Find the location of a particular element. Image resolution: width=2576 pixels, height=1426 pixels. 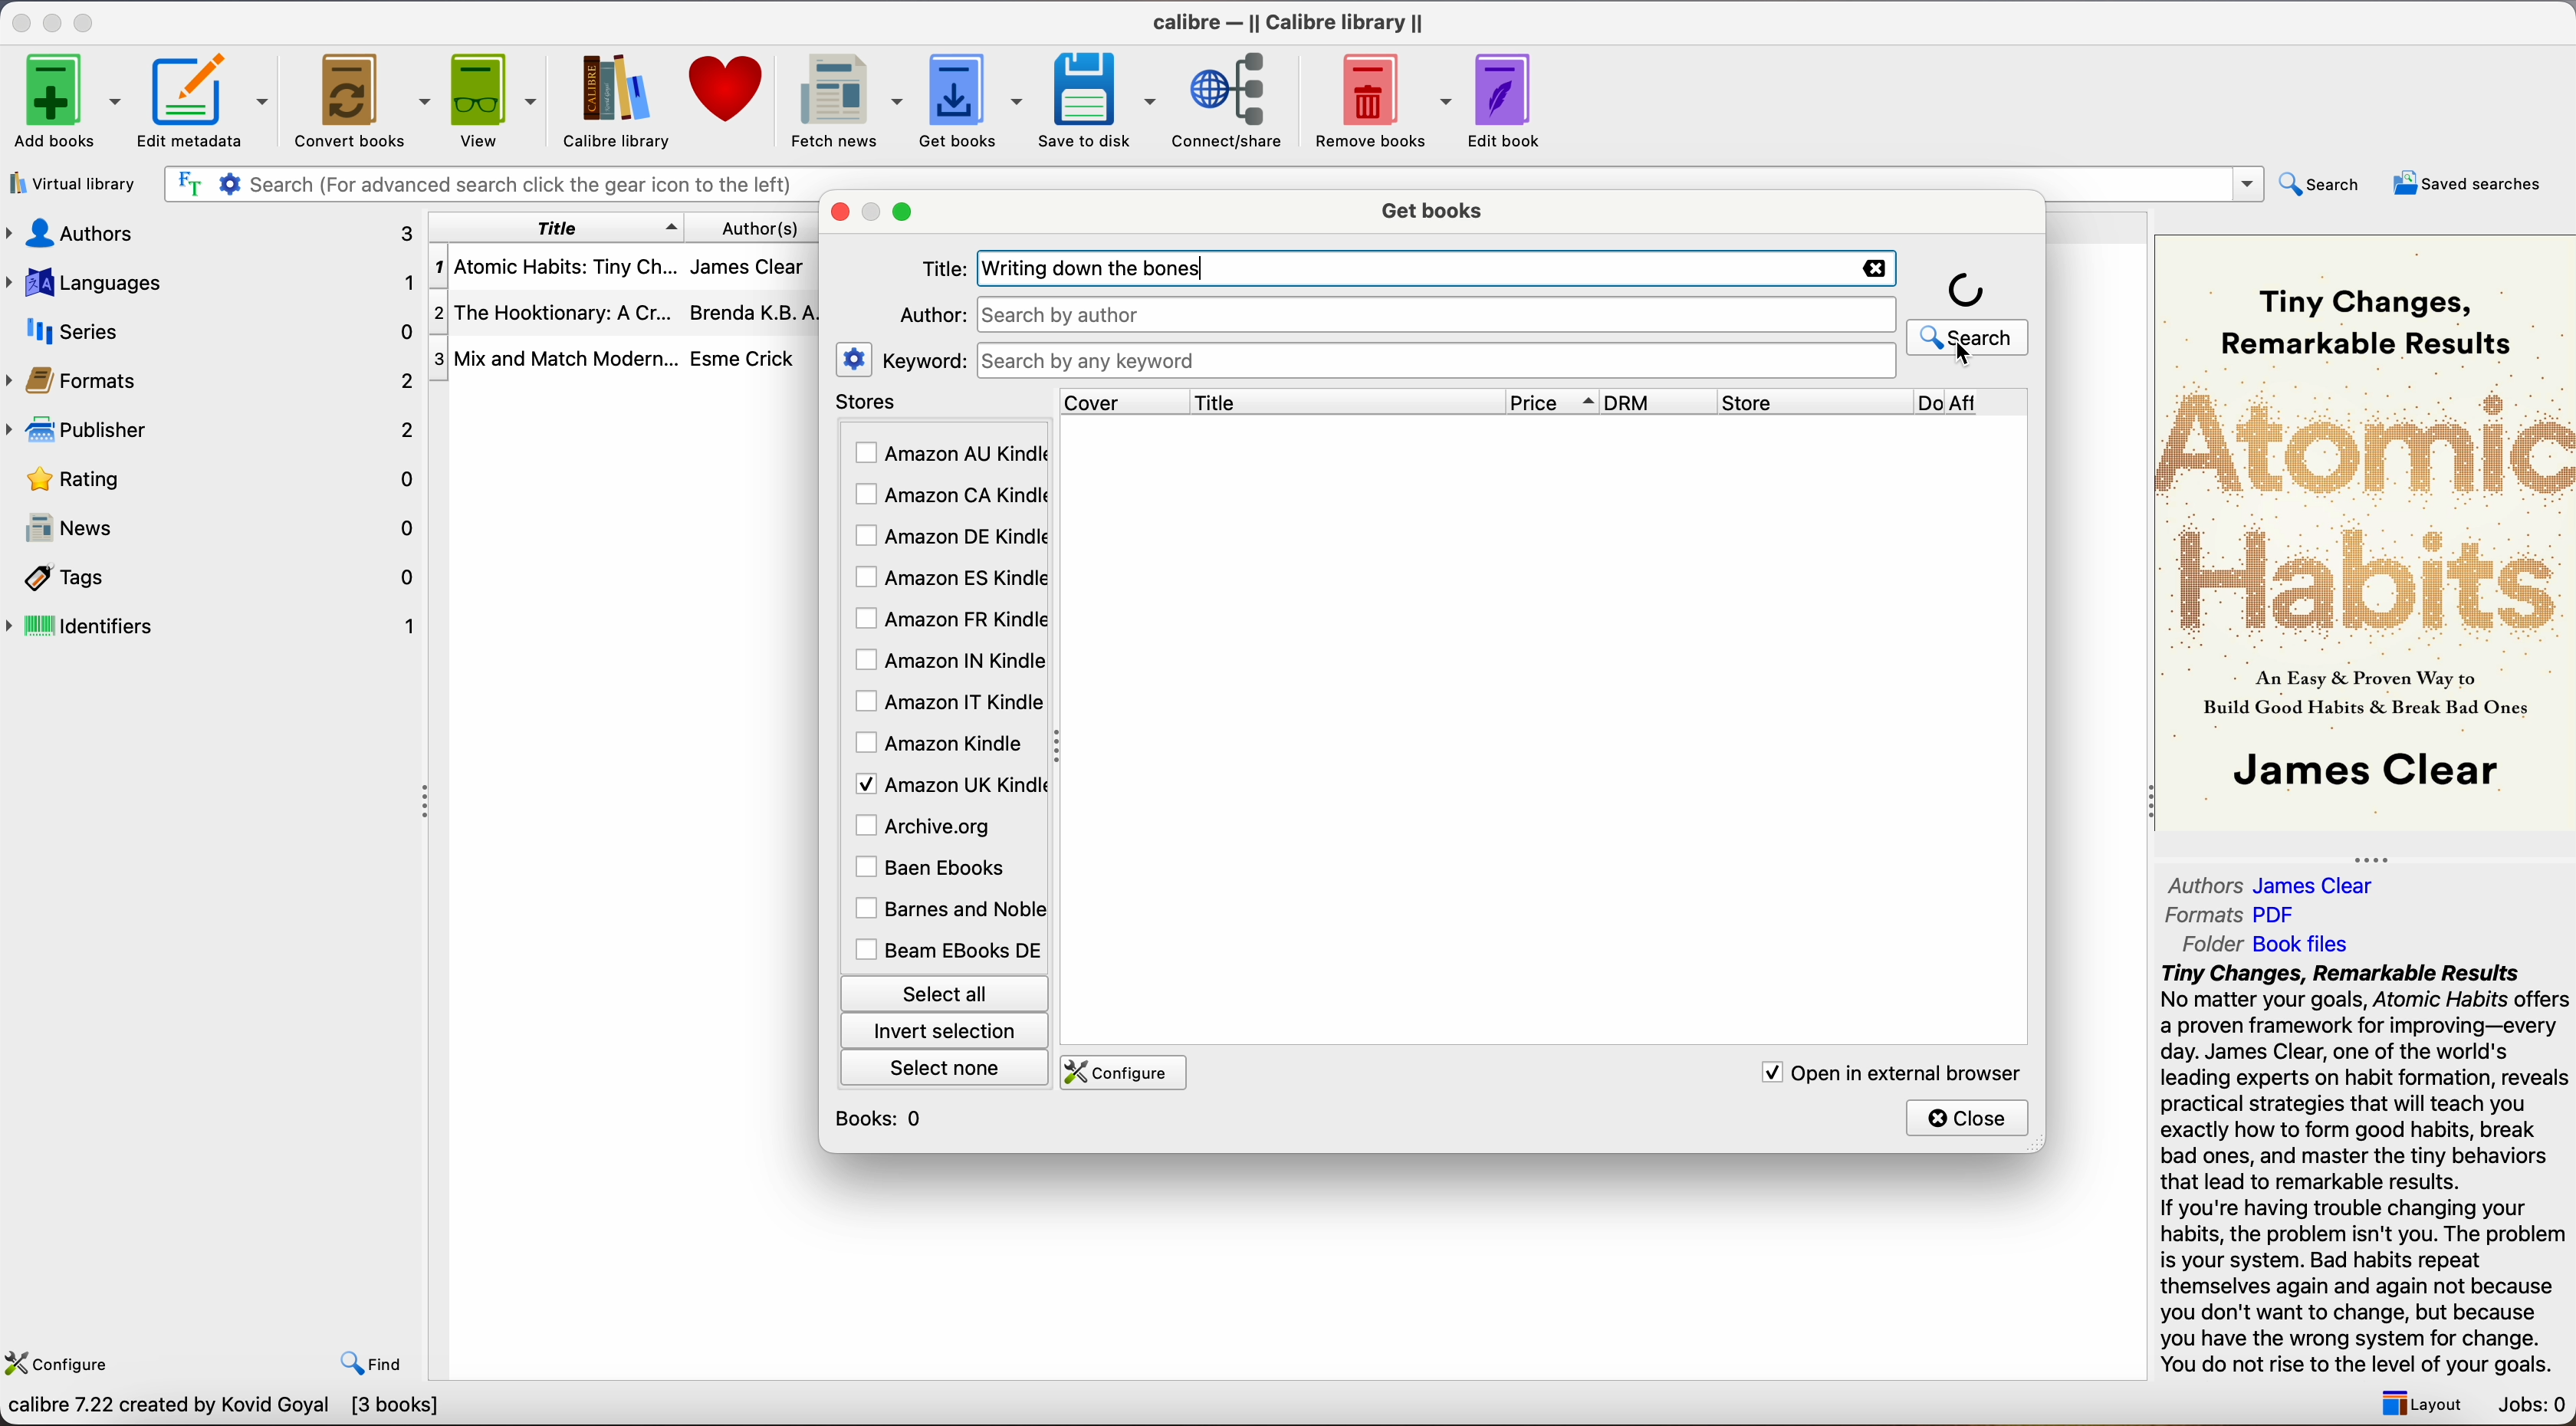

view is located at coordinates (497, 99).